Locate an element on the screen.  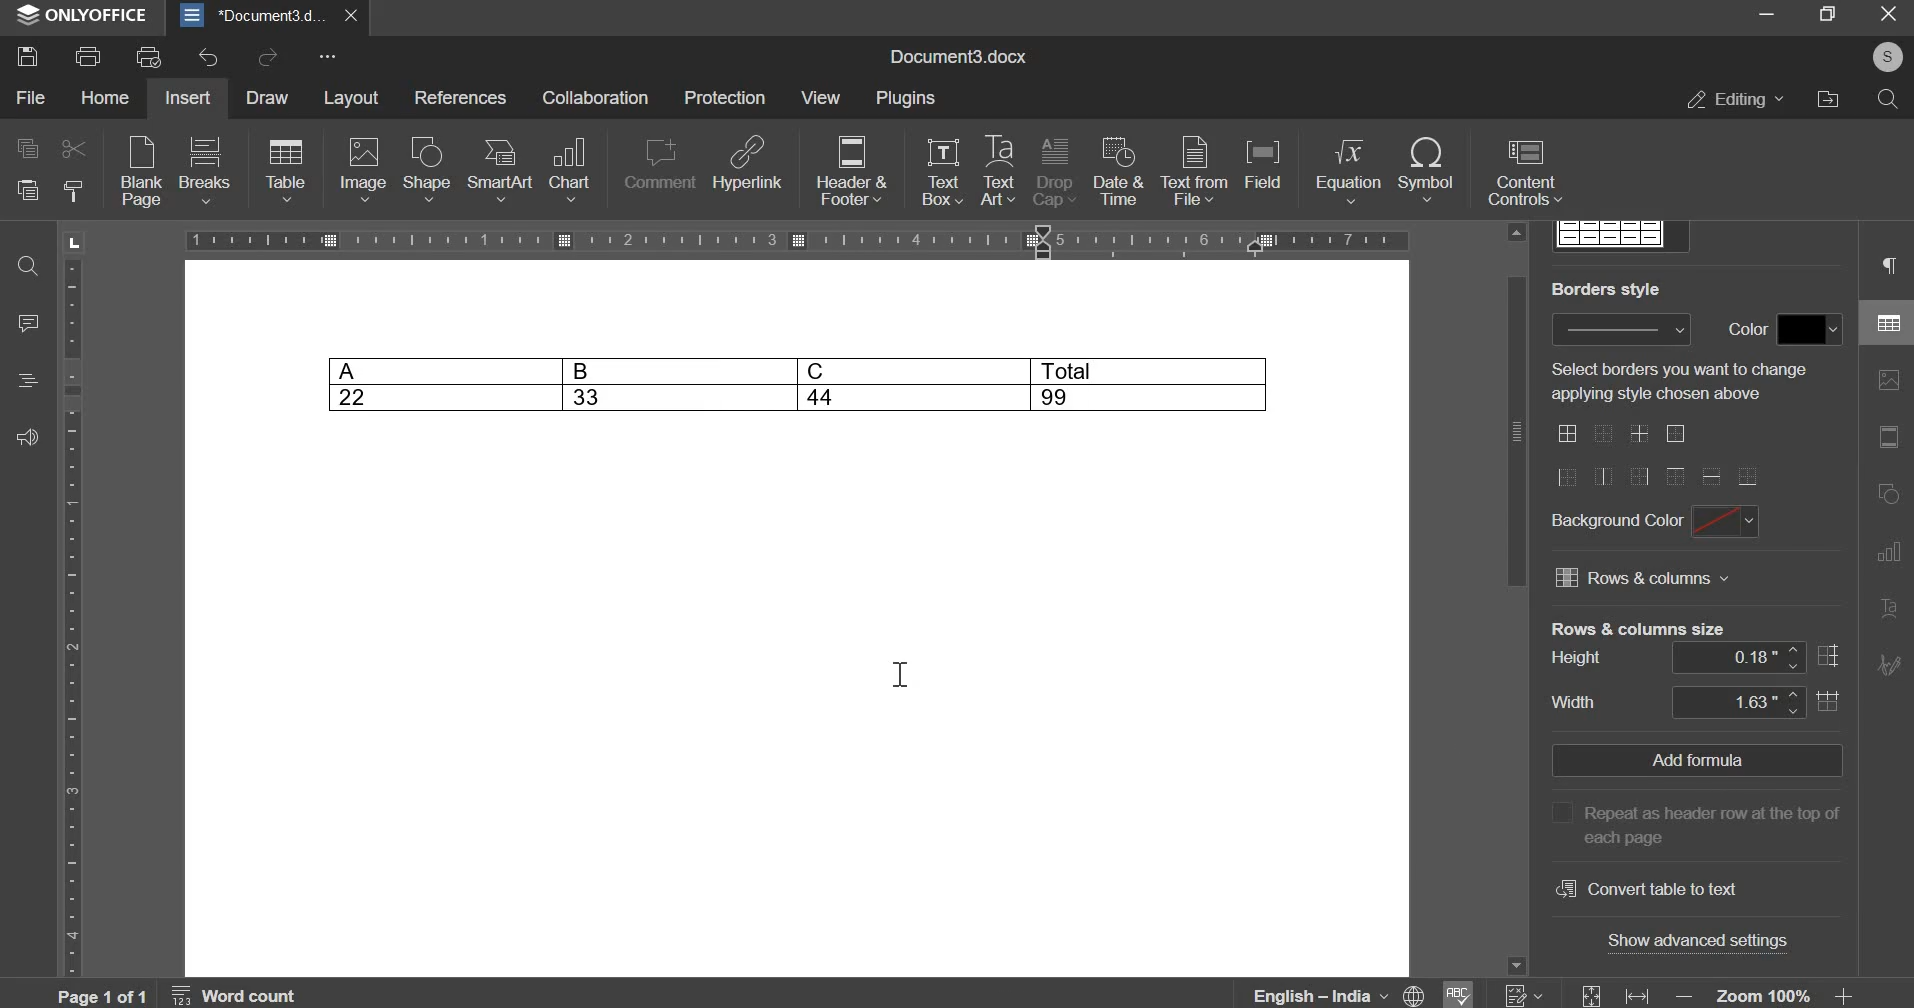
text from file is located at coordinates (1193, 171).